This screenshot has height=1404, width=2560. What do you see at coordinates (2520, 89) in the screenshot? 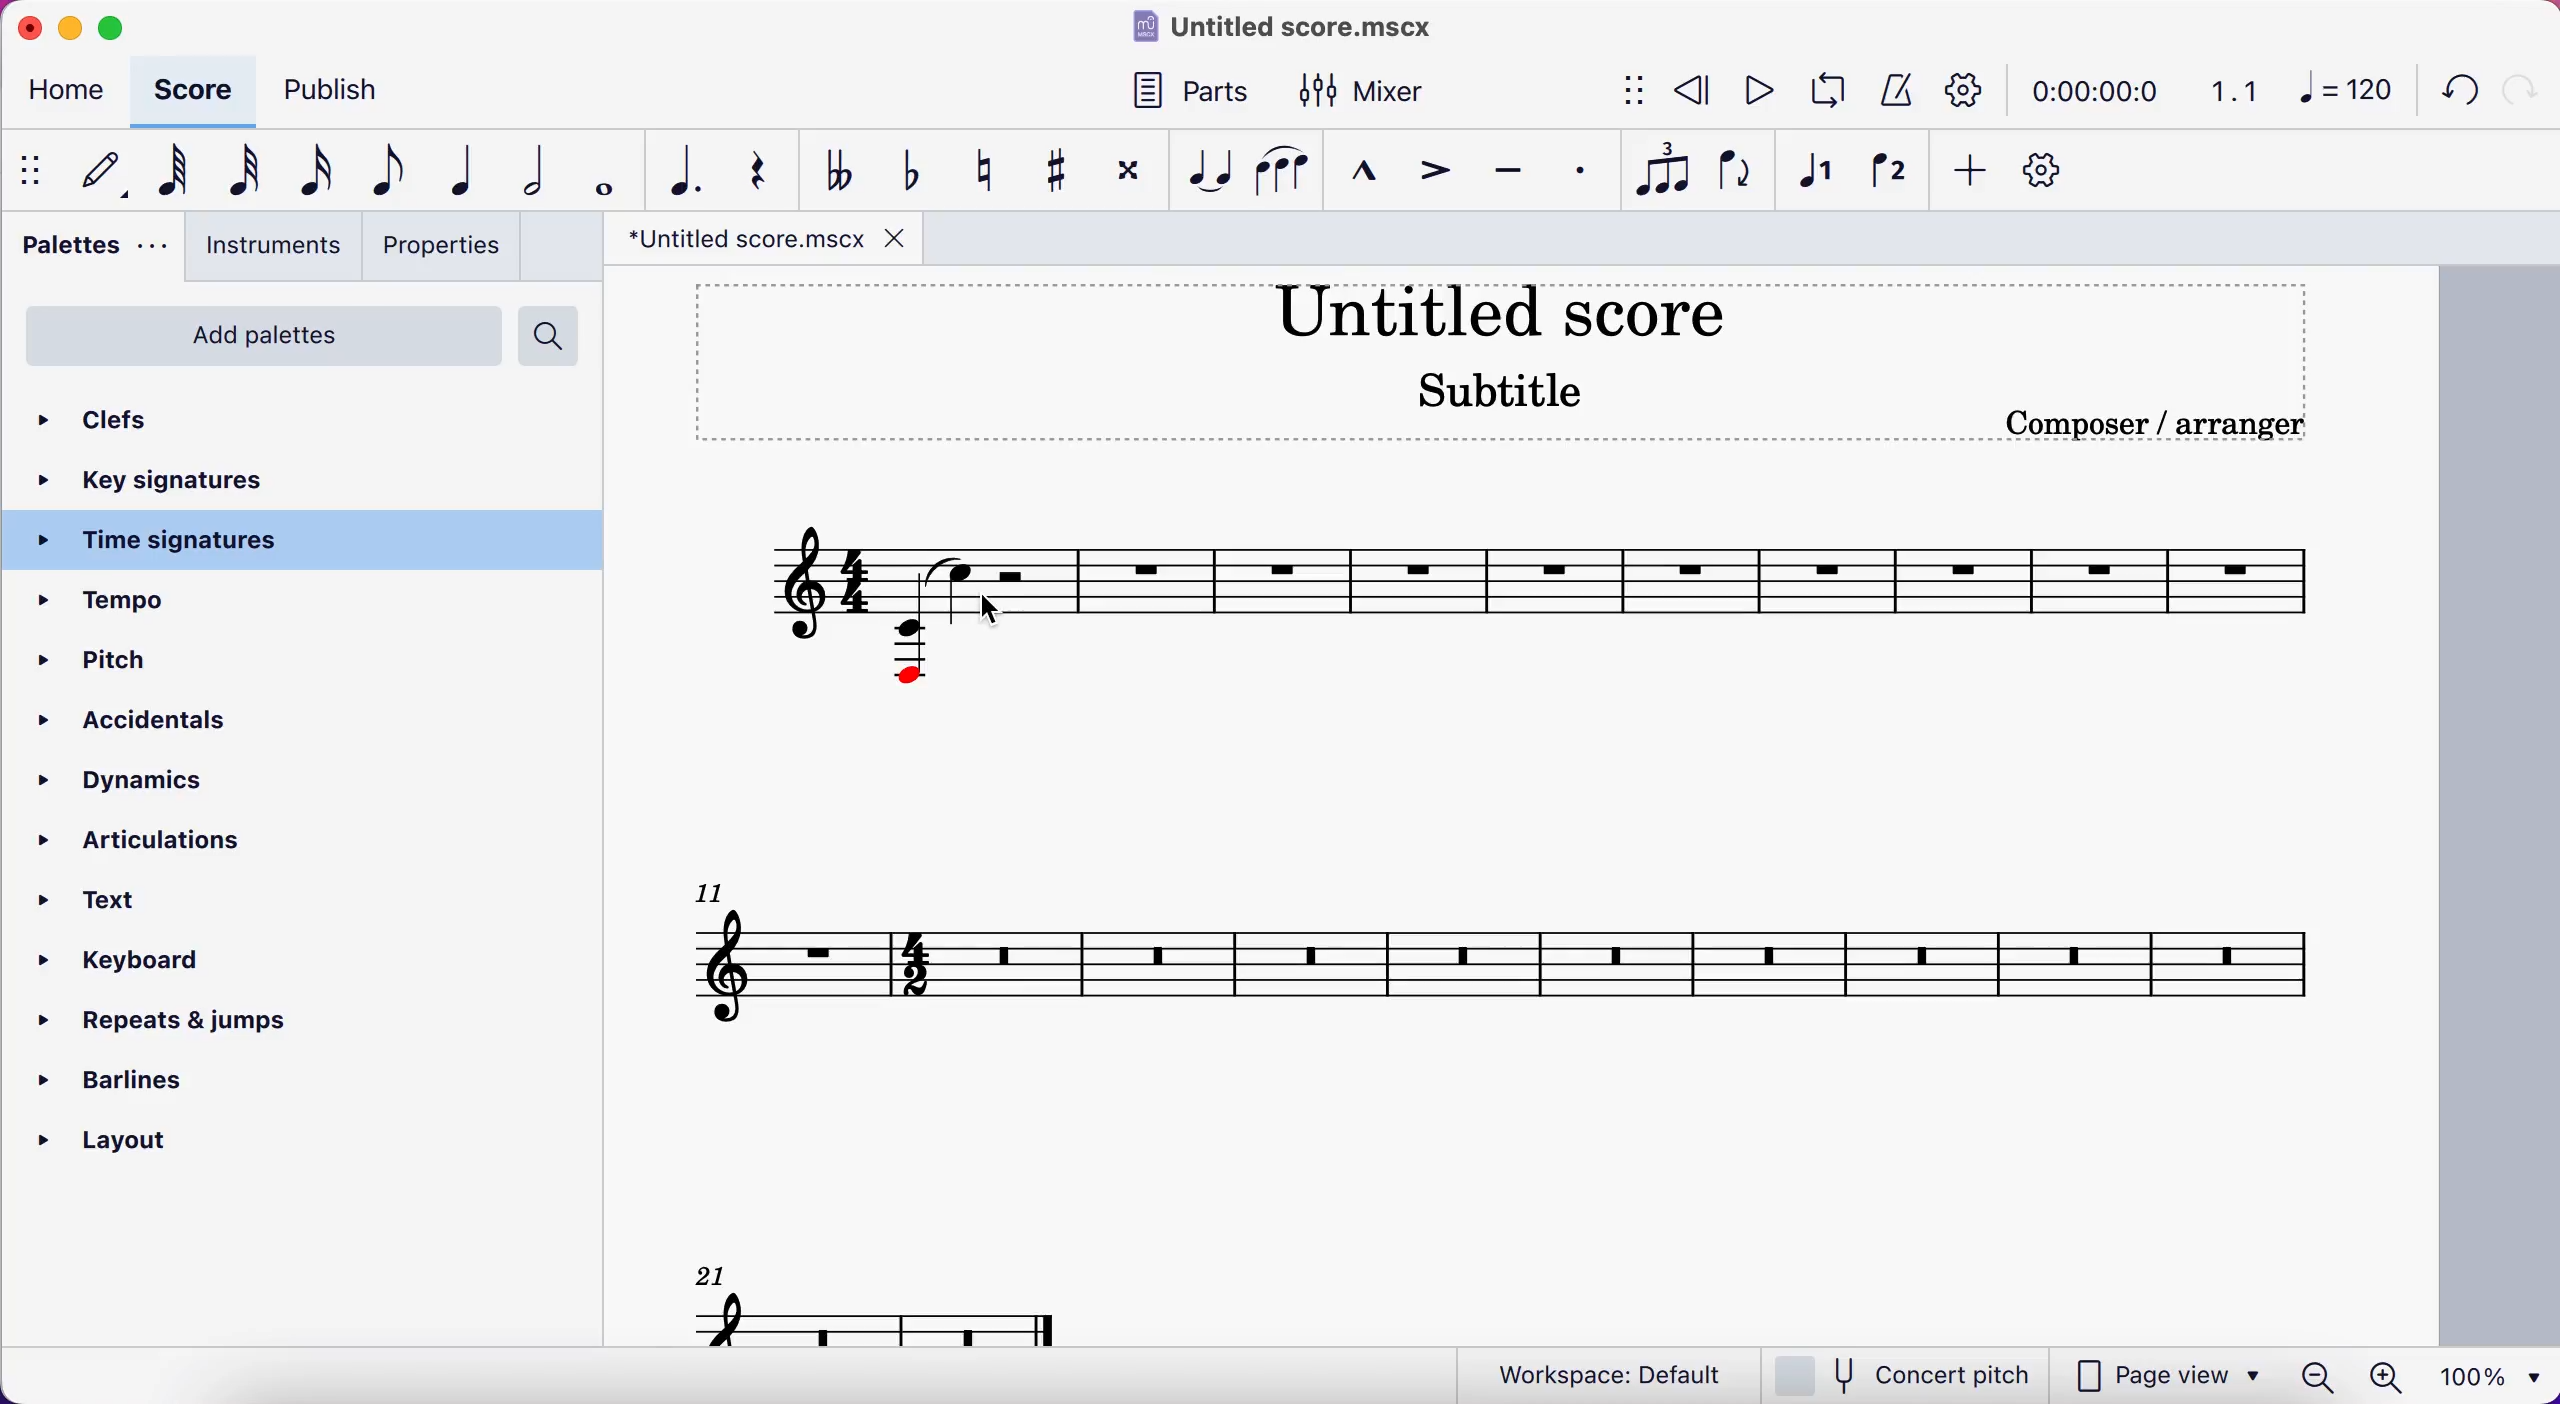
I see `redo` at bounding box center [2520, 89].